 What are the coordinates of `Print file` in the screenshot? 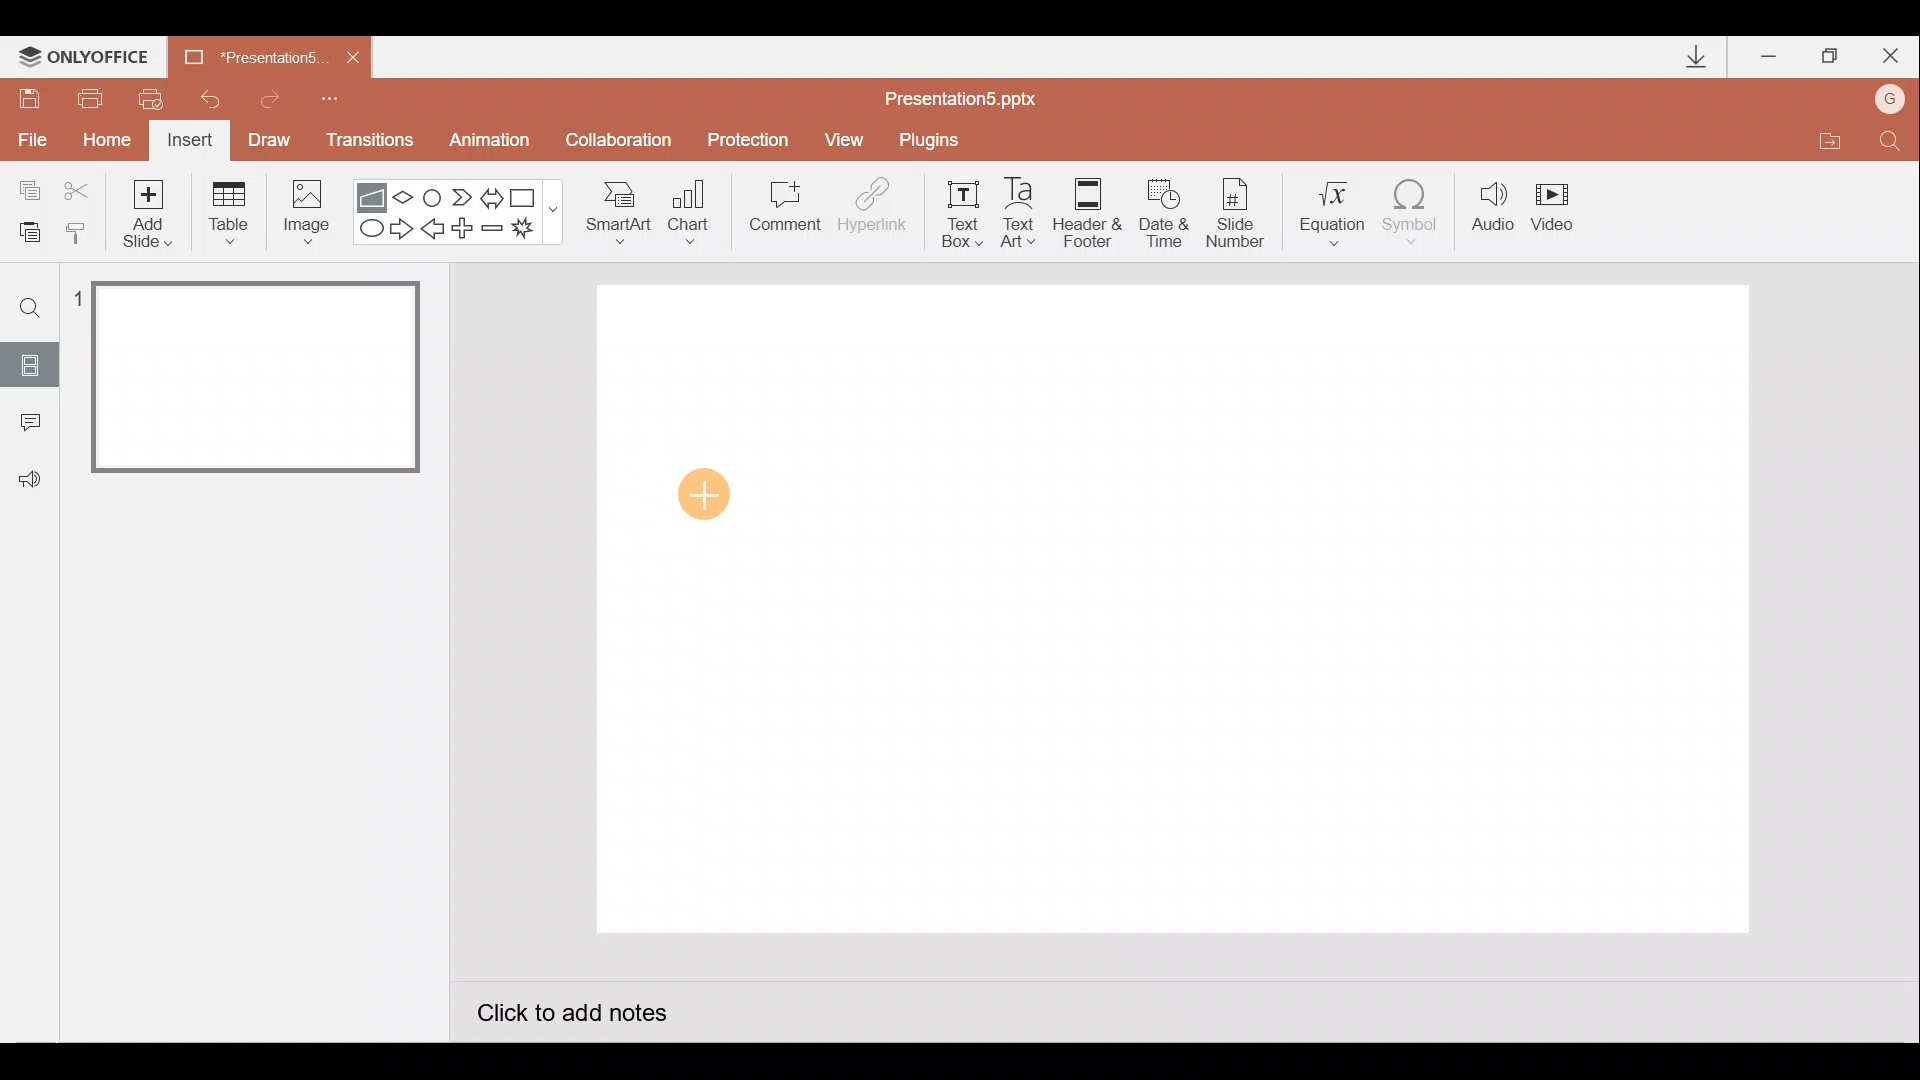 It's located at (86, 97).